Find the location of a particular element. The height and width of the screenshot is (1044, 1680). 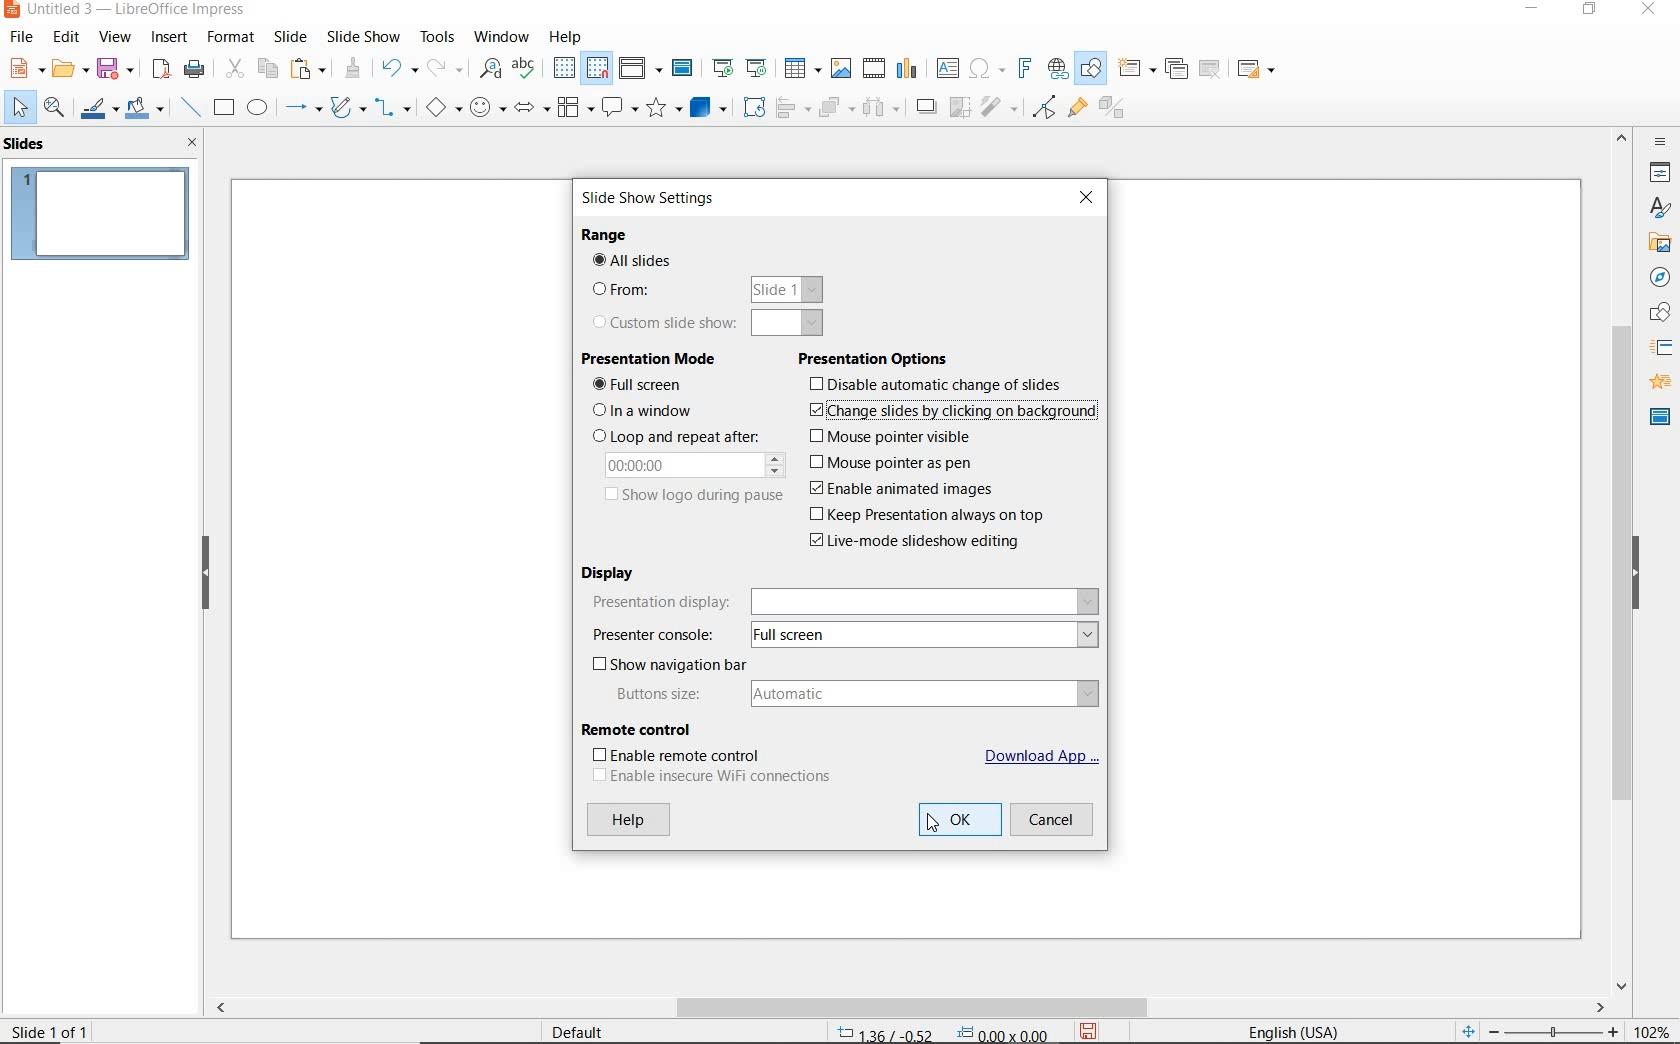

SLIDE is located at coordinates (295, 37).